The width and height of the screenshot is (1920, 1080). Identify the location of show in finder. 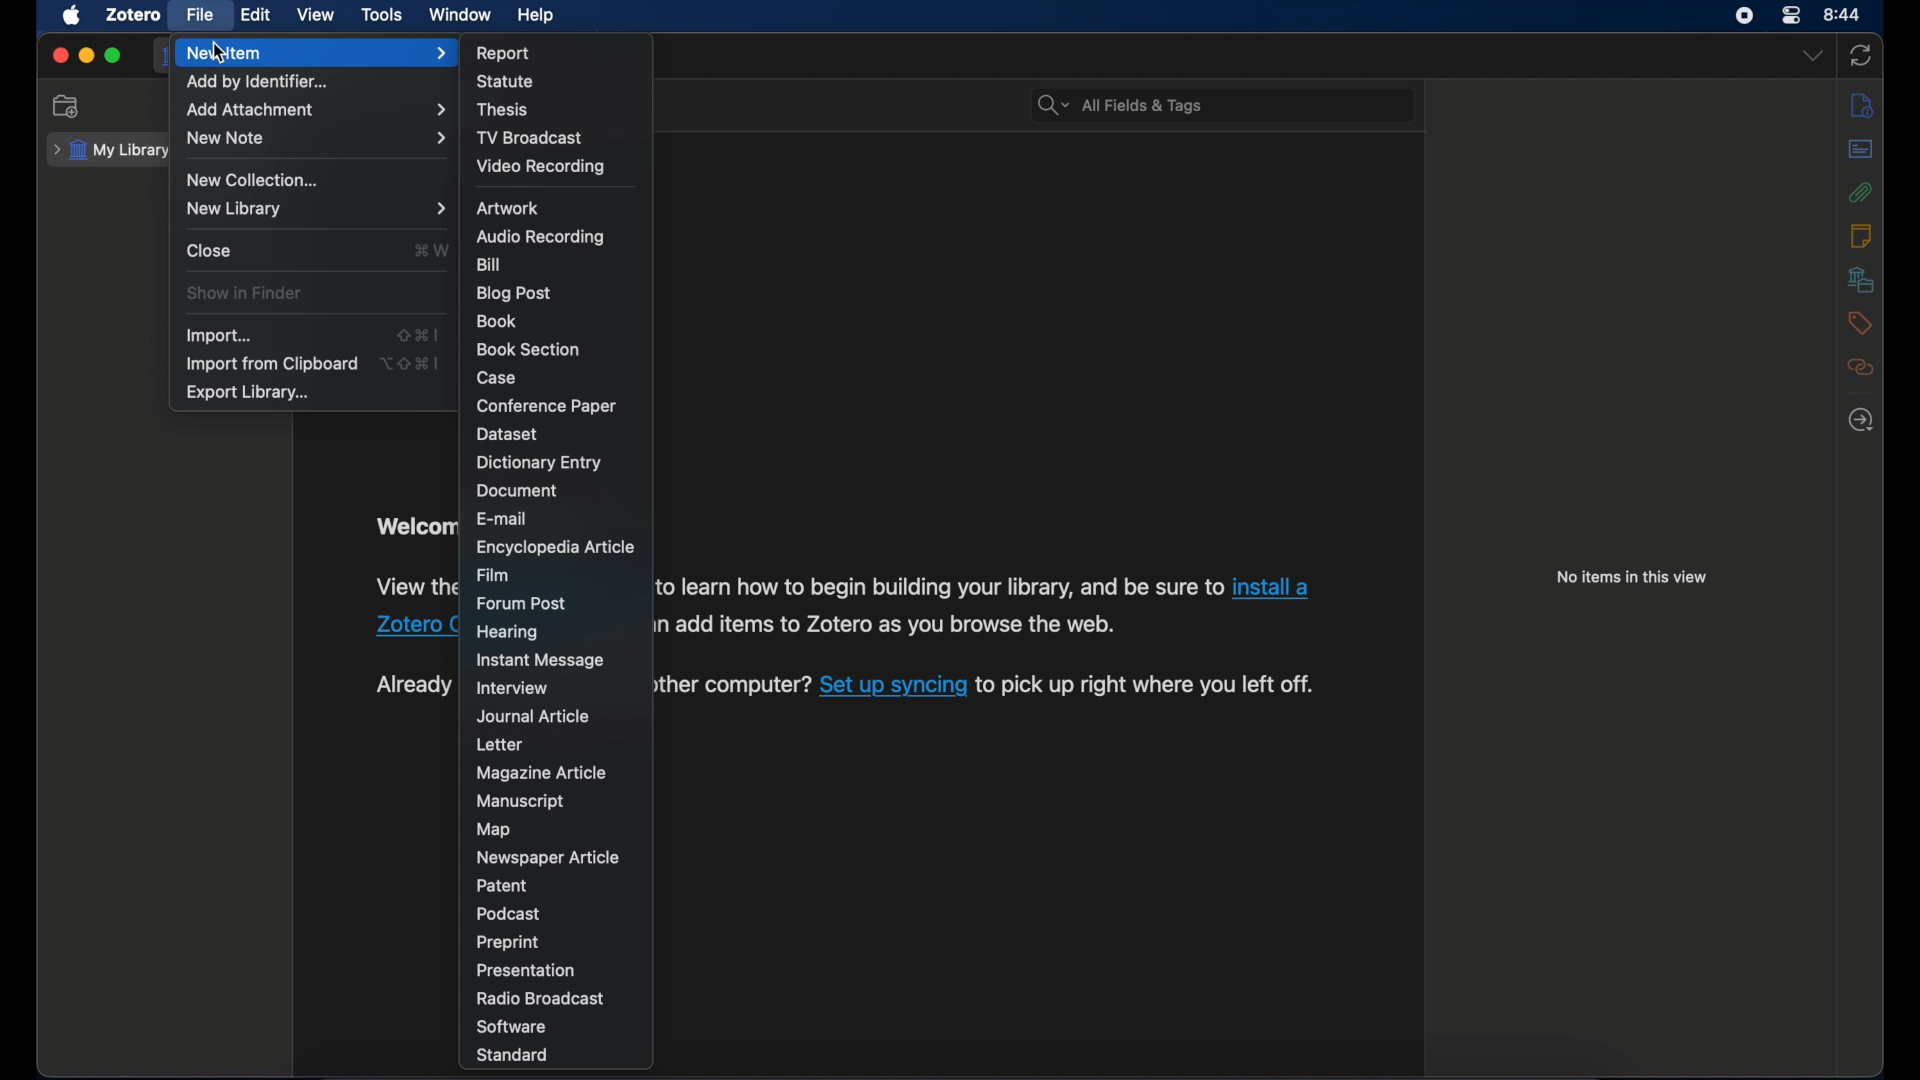
(245, 293).